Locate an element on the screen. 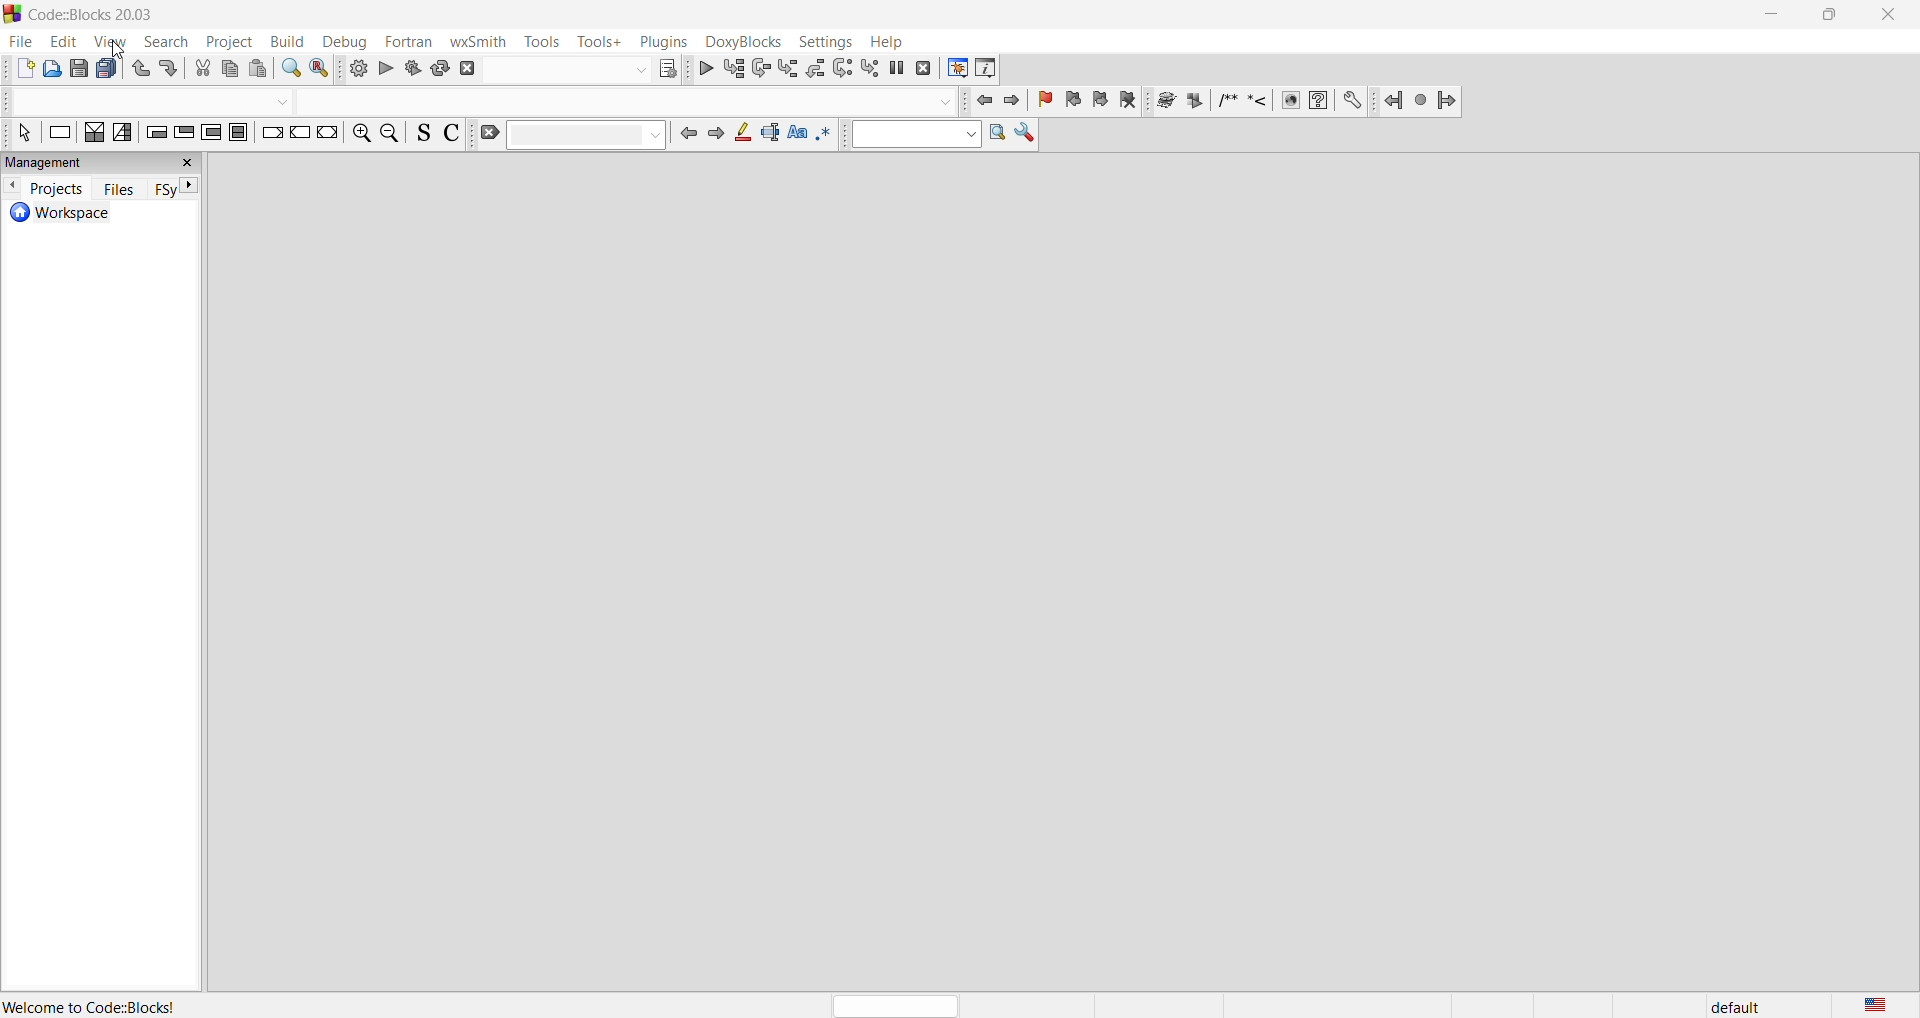 This screenshot has height=1018, width=1920. select is located at coordinates (21, 133).